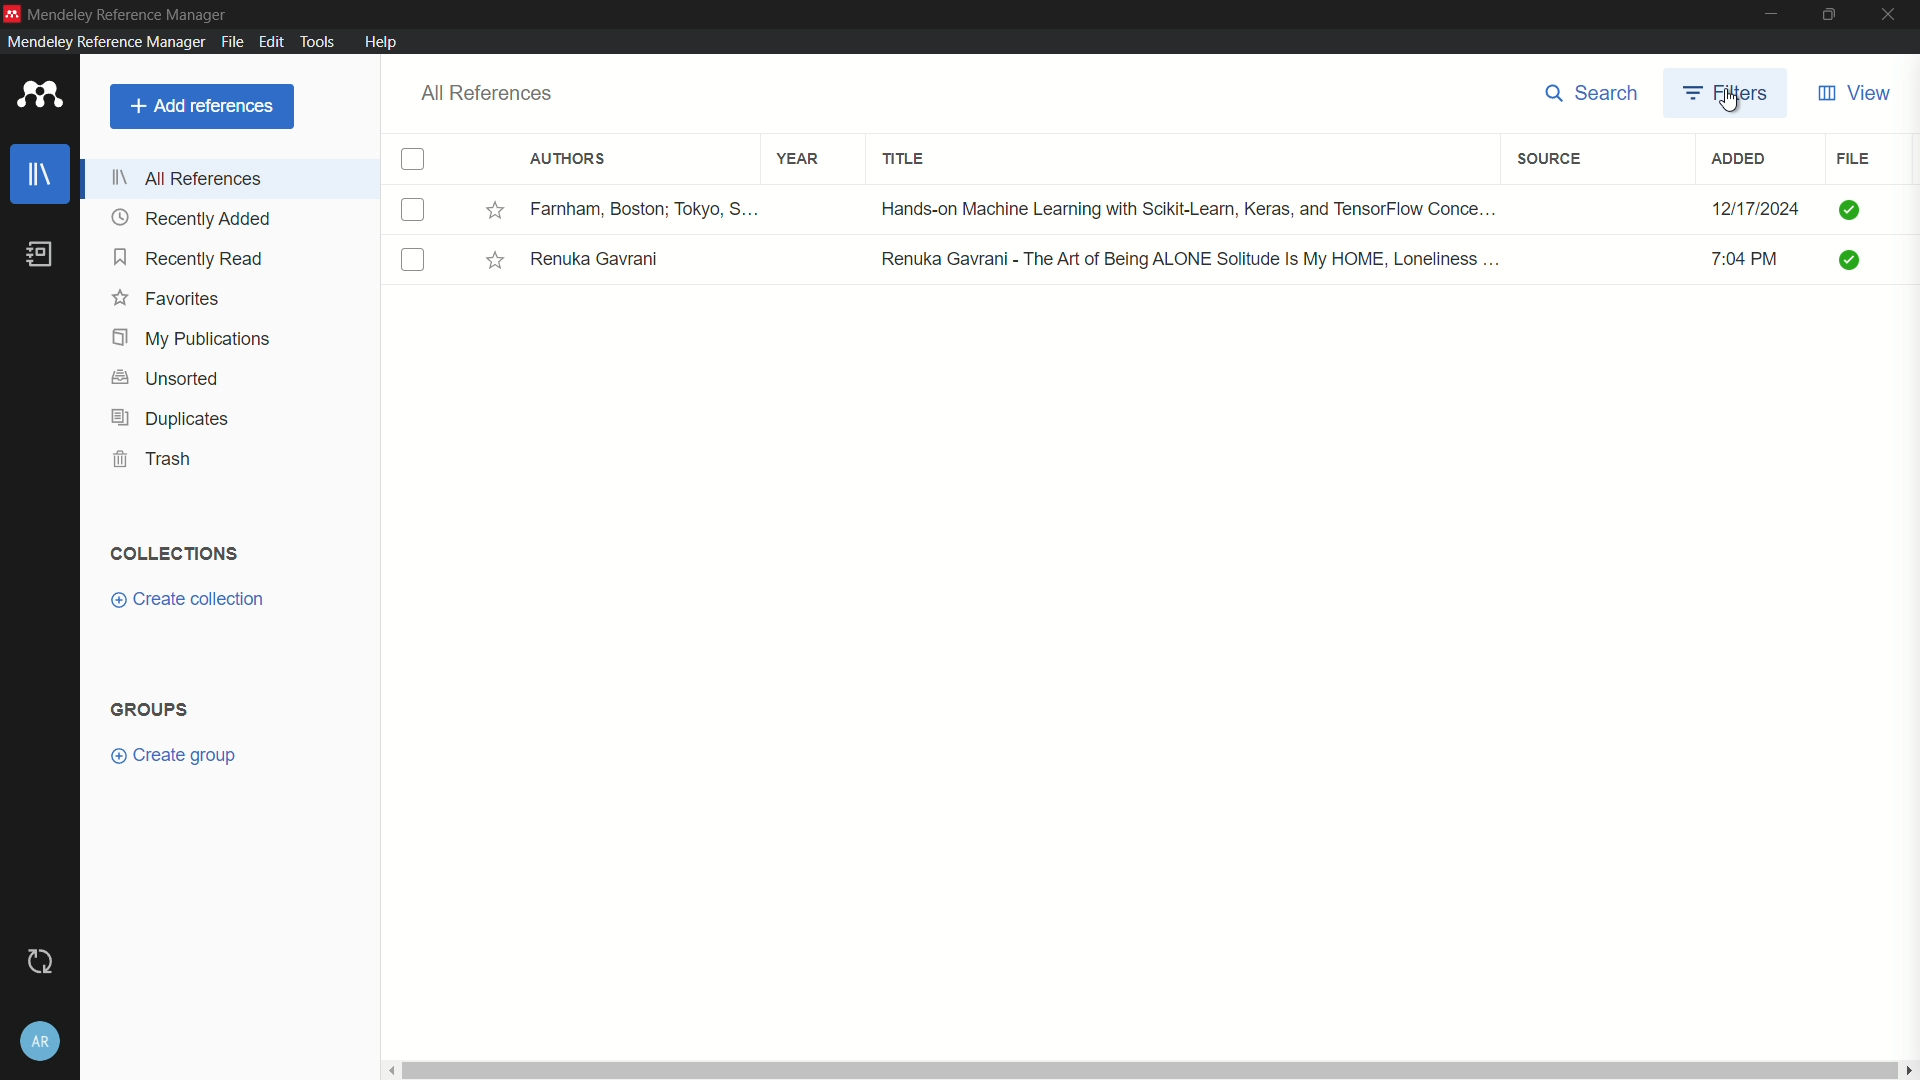 The width and height of the screenshot is (1920, 1080). Describe the element at coordinates (1729, 96) in the screenshot. I see `filters` at that location.